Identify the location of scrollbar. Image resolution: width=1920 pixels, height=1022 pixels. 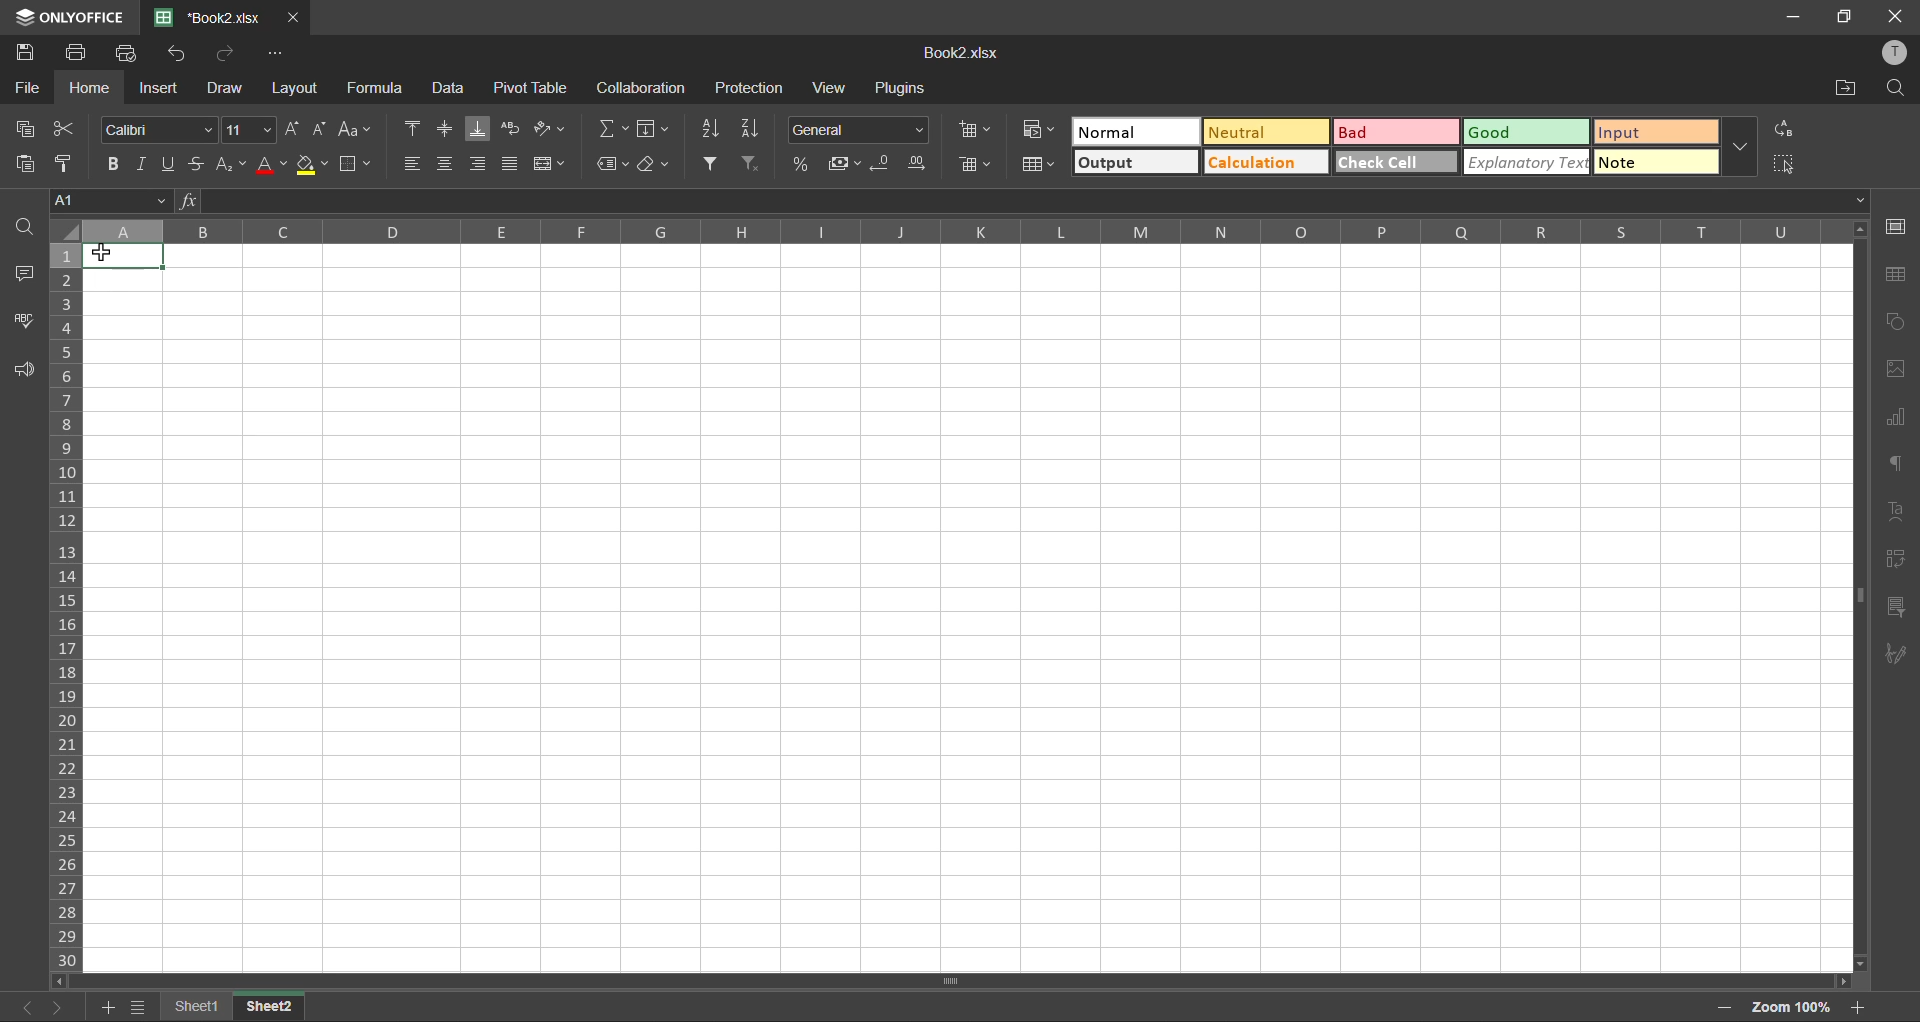
(948, 981).